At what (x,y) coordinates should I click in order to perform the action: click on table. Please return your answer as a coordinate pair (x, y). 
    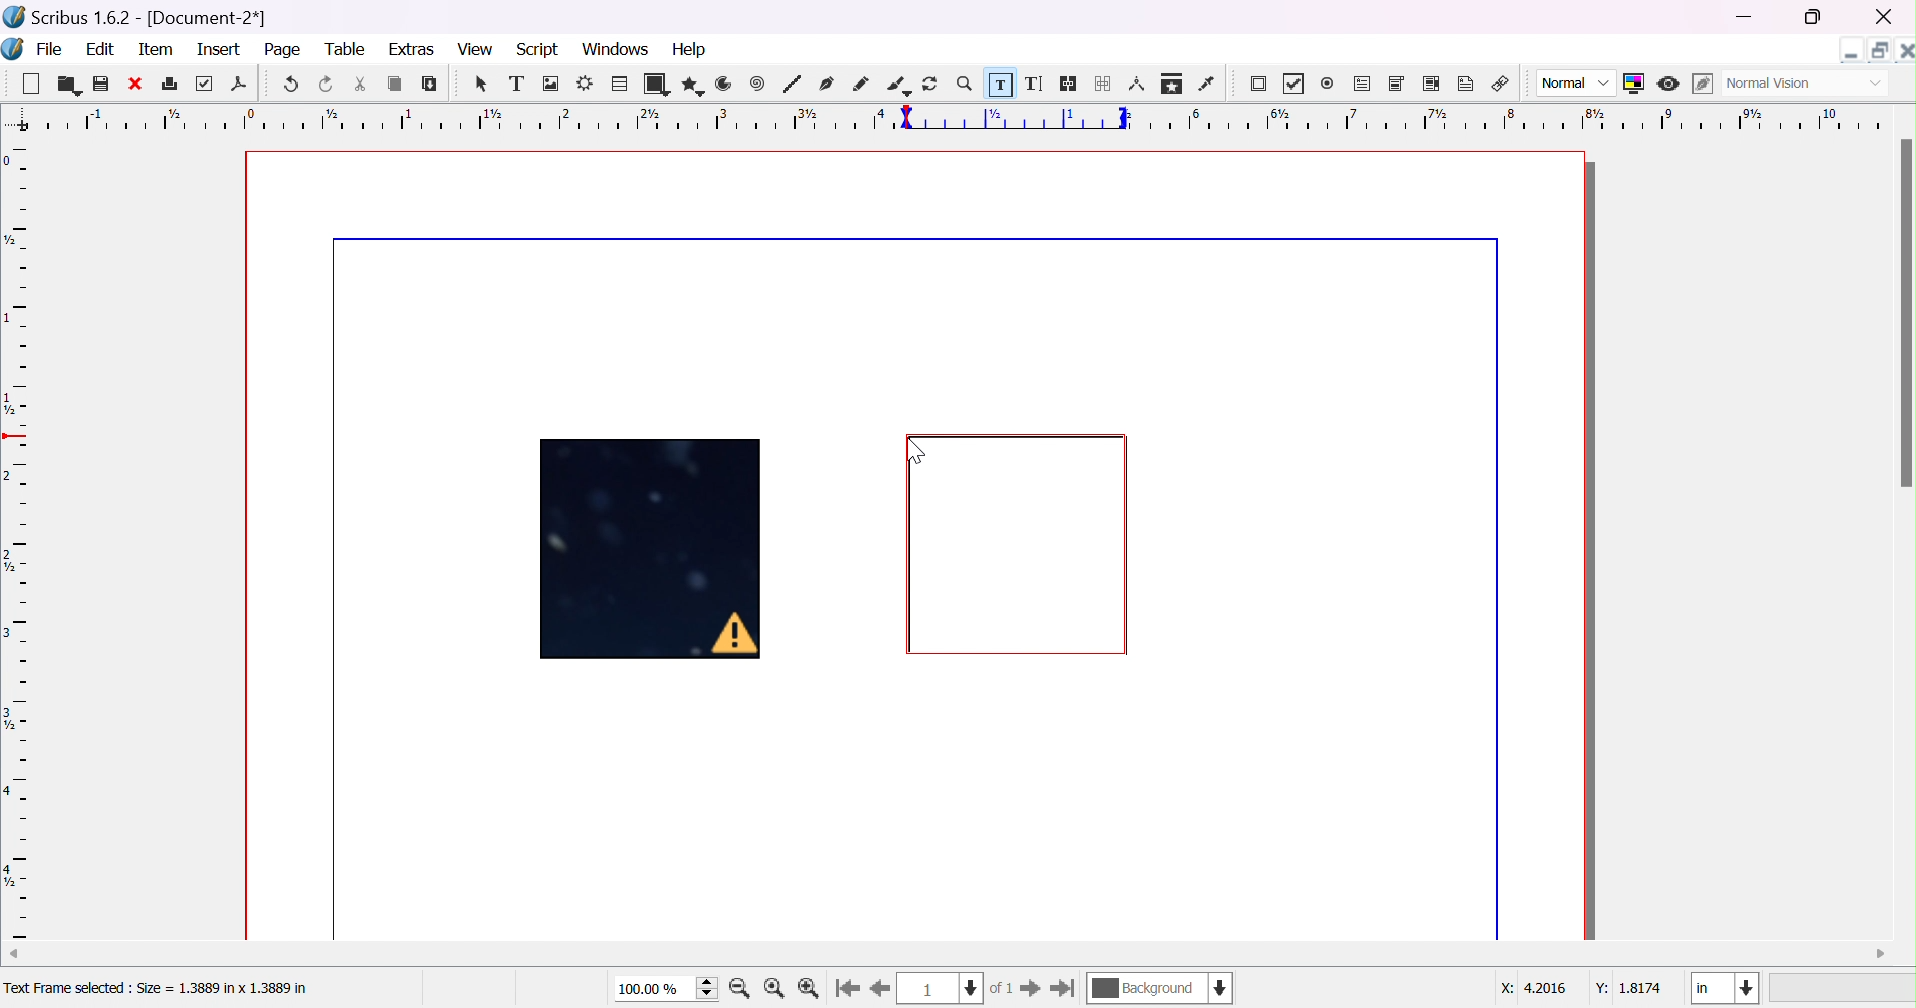
    Looking at the image, I should click on (619, 81).